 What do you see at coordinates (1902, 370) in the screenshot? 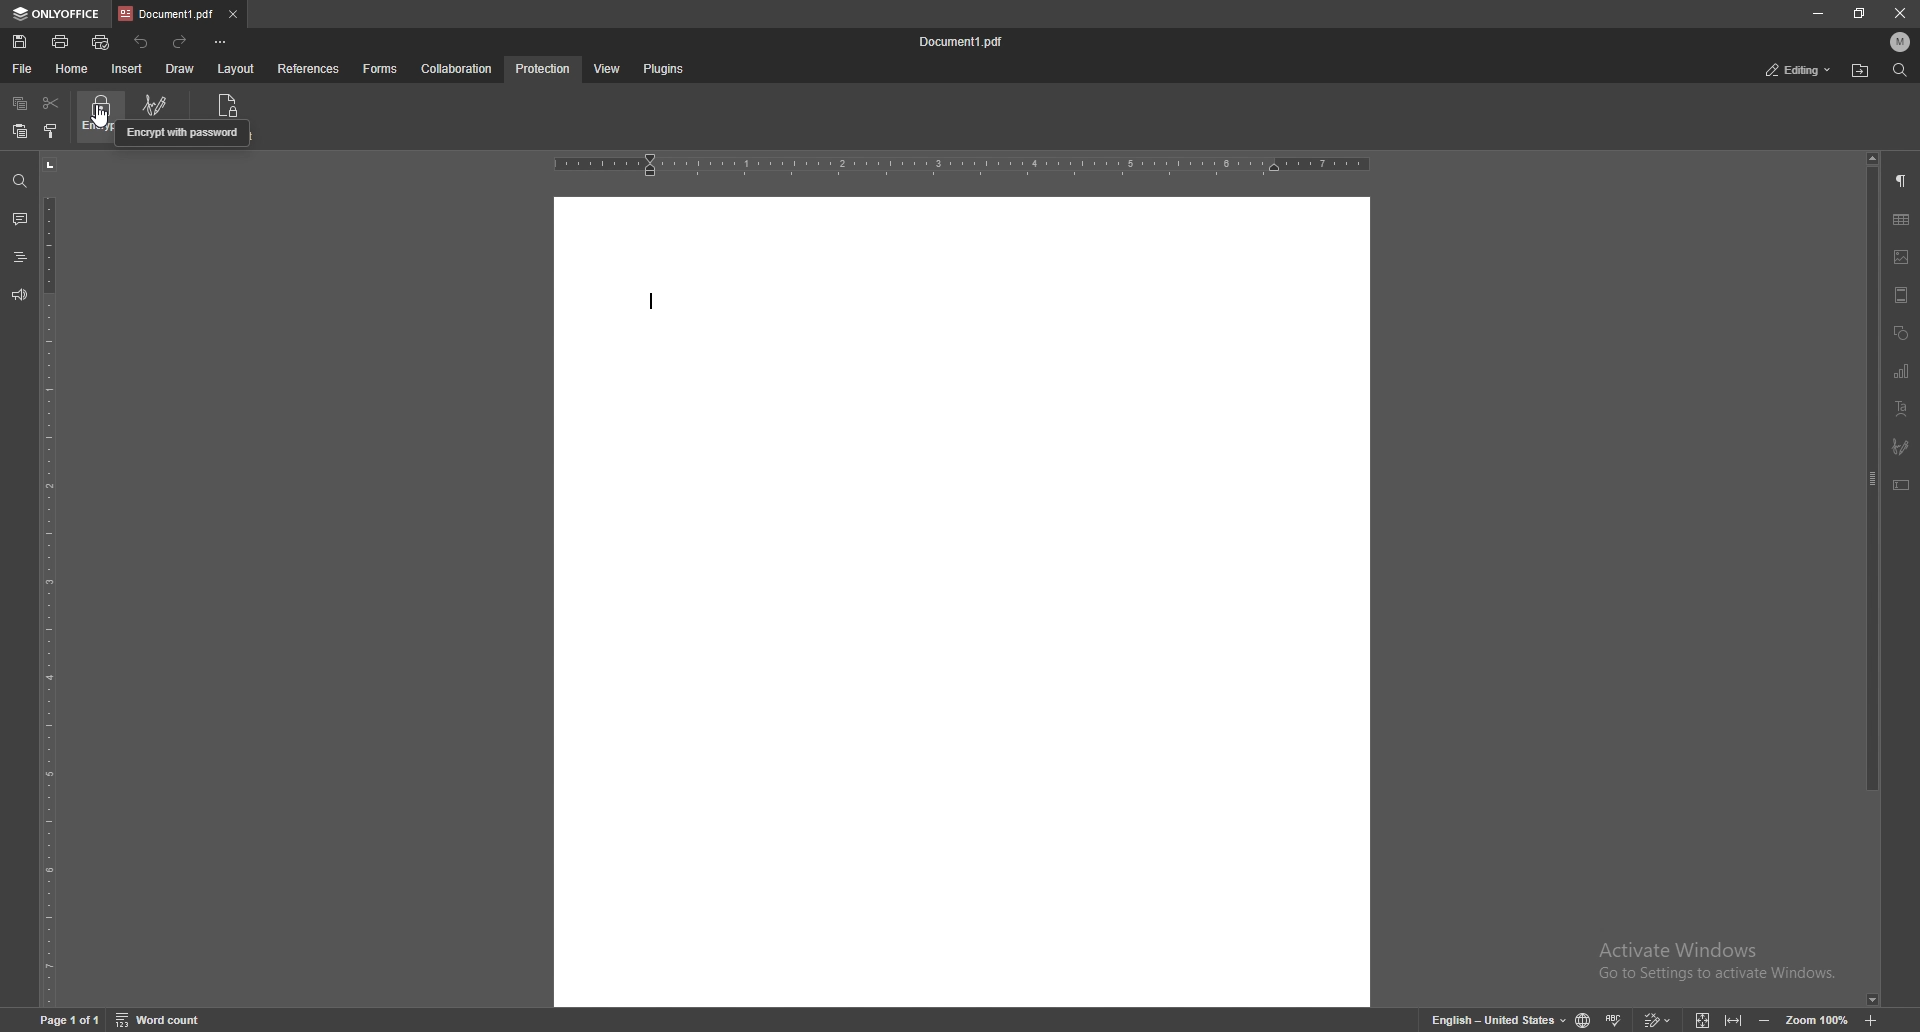
I see `chart` at bounding box center [1902, 370].